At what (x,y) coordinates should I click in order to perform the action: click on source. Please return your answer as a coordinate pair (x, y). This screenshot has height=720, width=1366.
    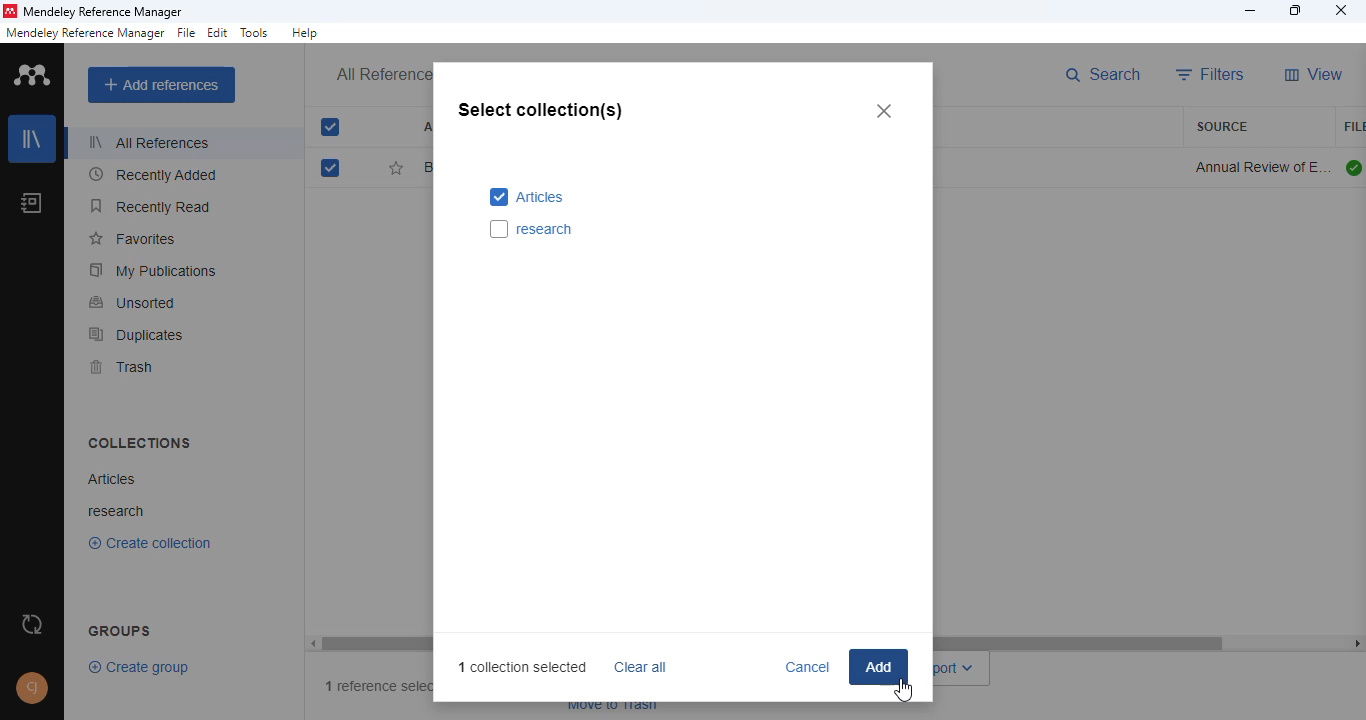
    Looking at the image, I should click on (1222, 126).